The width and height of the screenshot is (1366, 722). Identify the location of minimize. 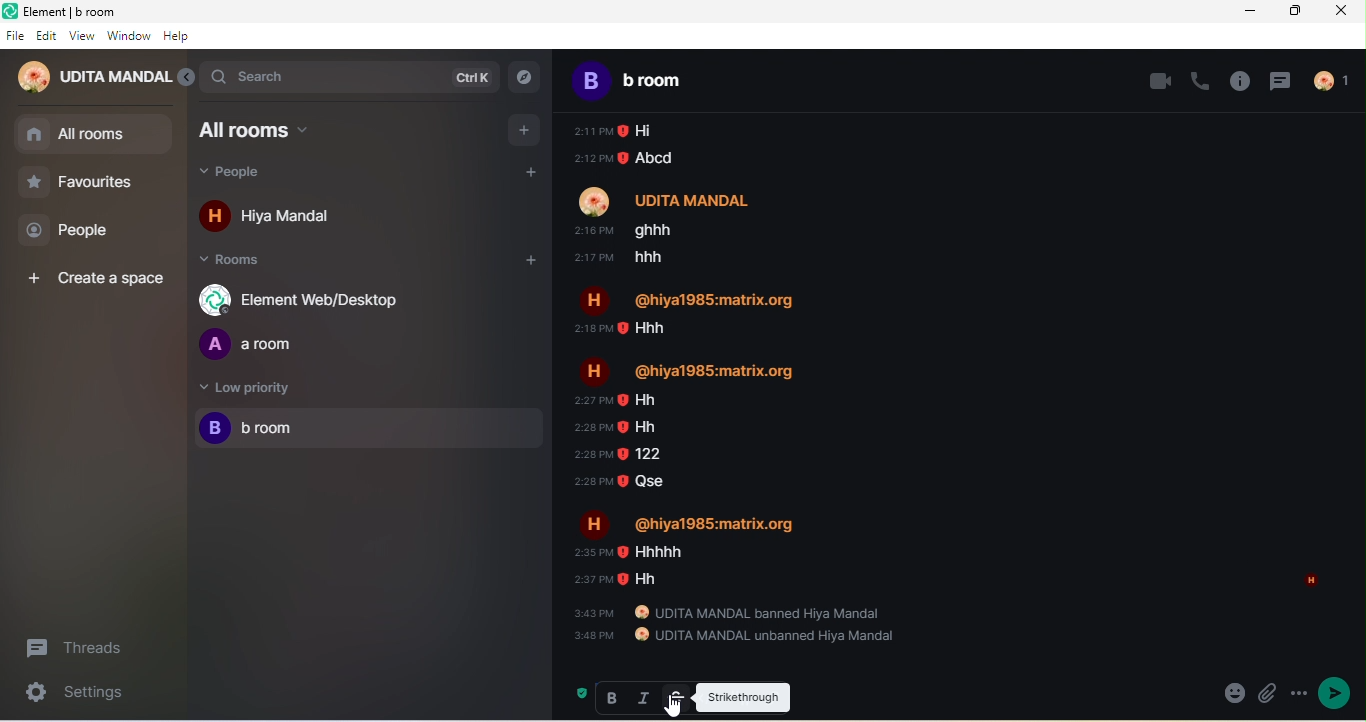
(1245, 15).